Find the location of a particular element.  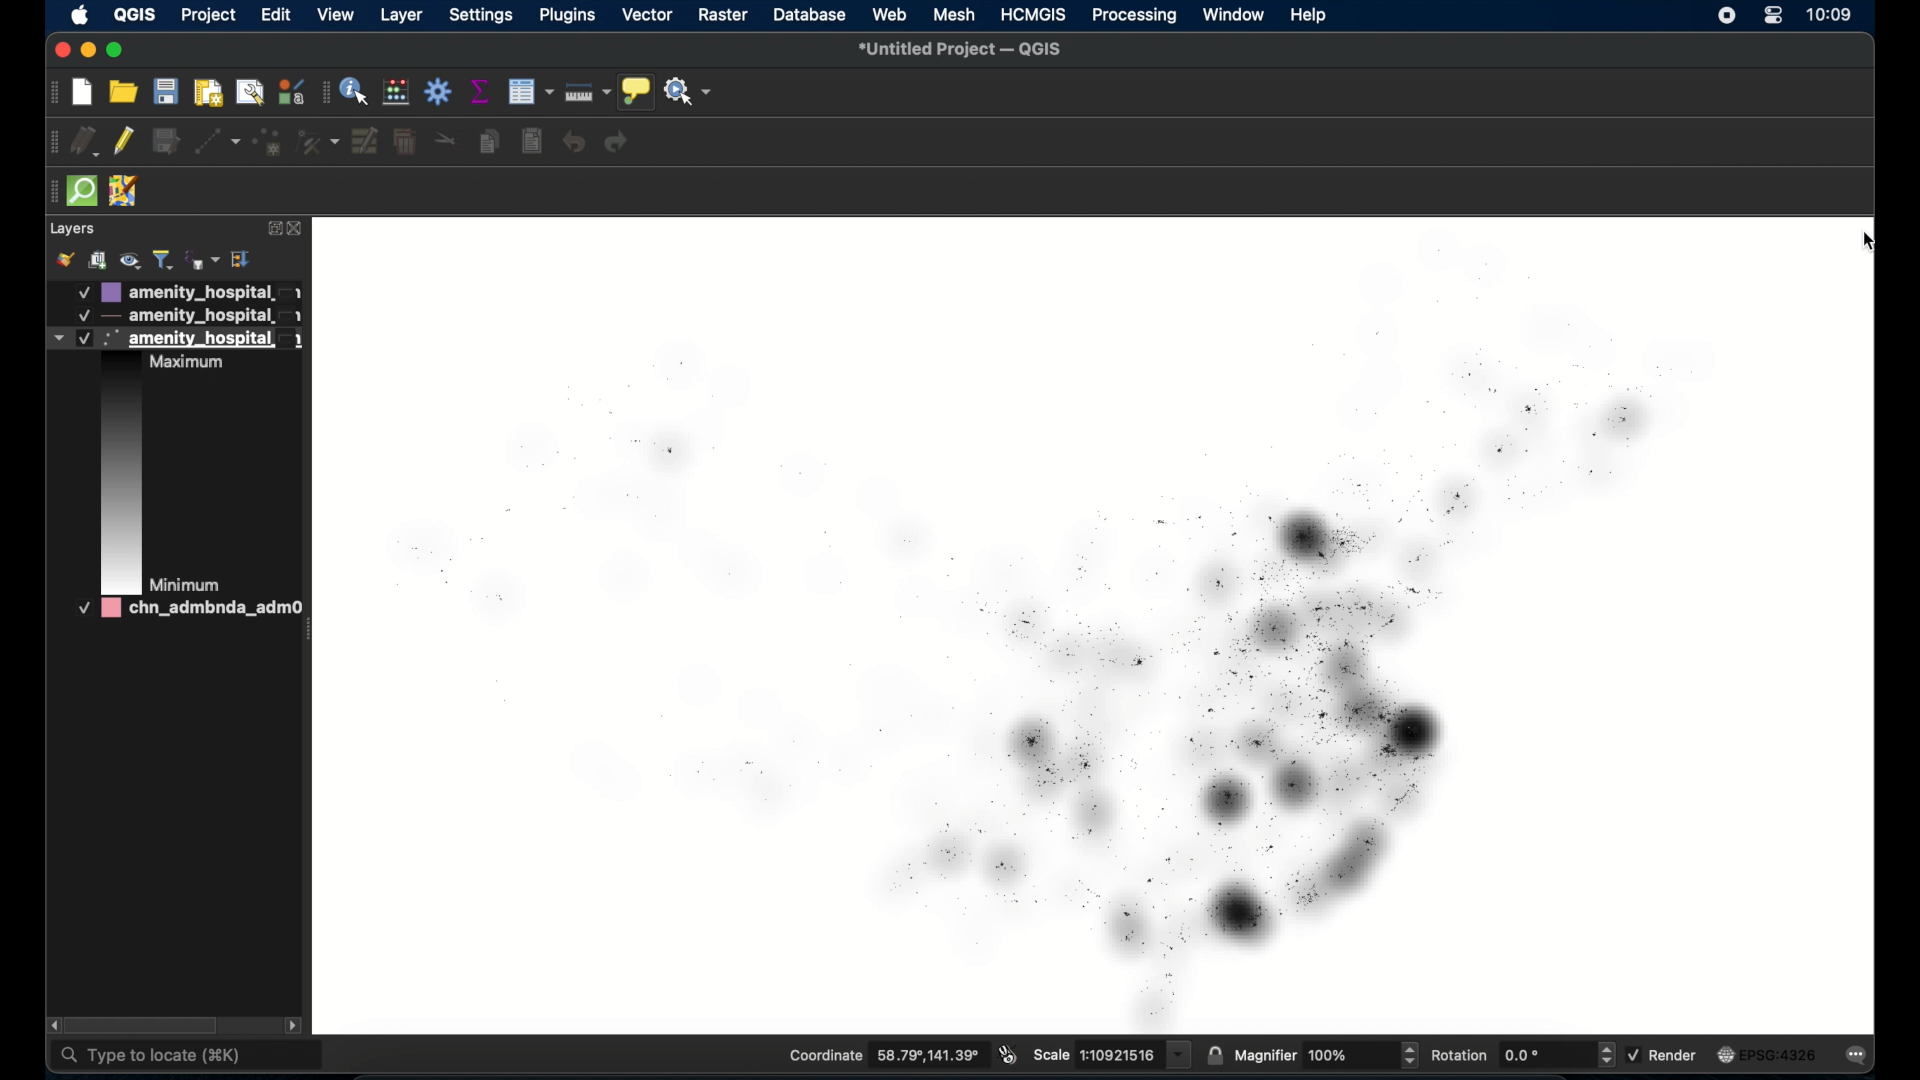

maximize is located at coordinates (119, 51).